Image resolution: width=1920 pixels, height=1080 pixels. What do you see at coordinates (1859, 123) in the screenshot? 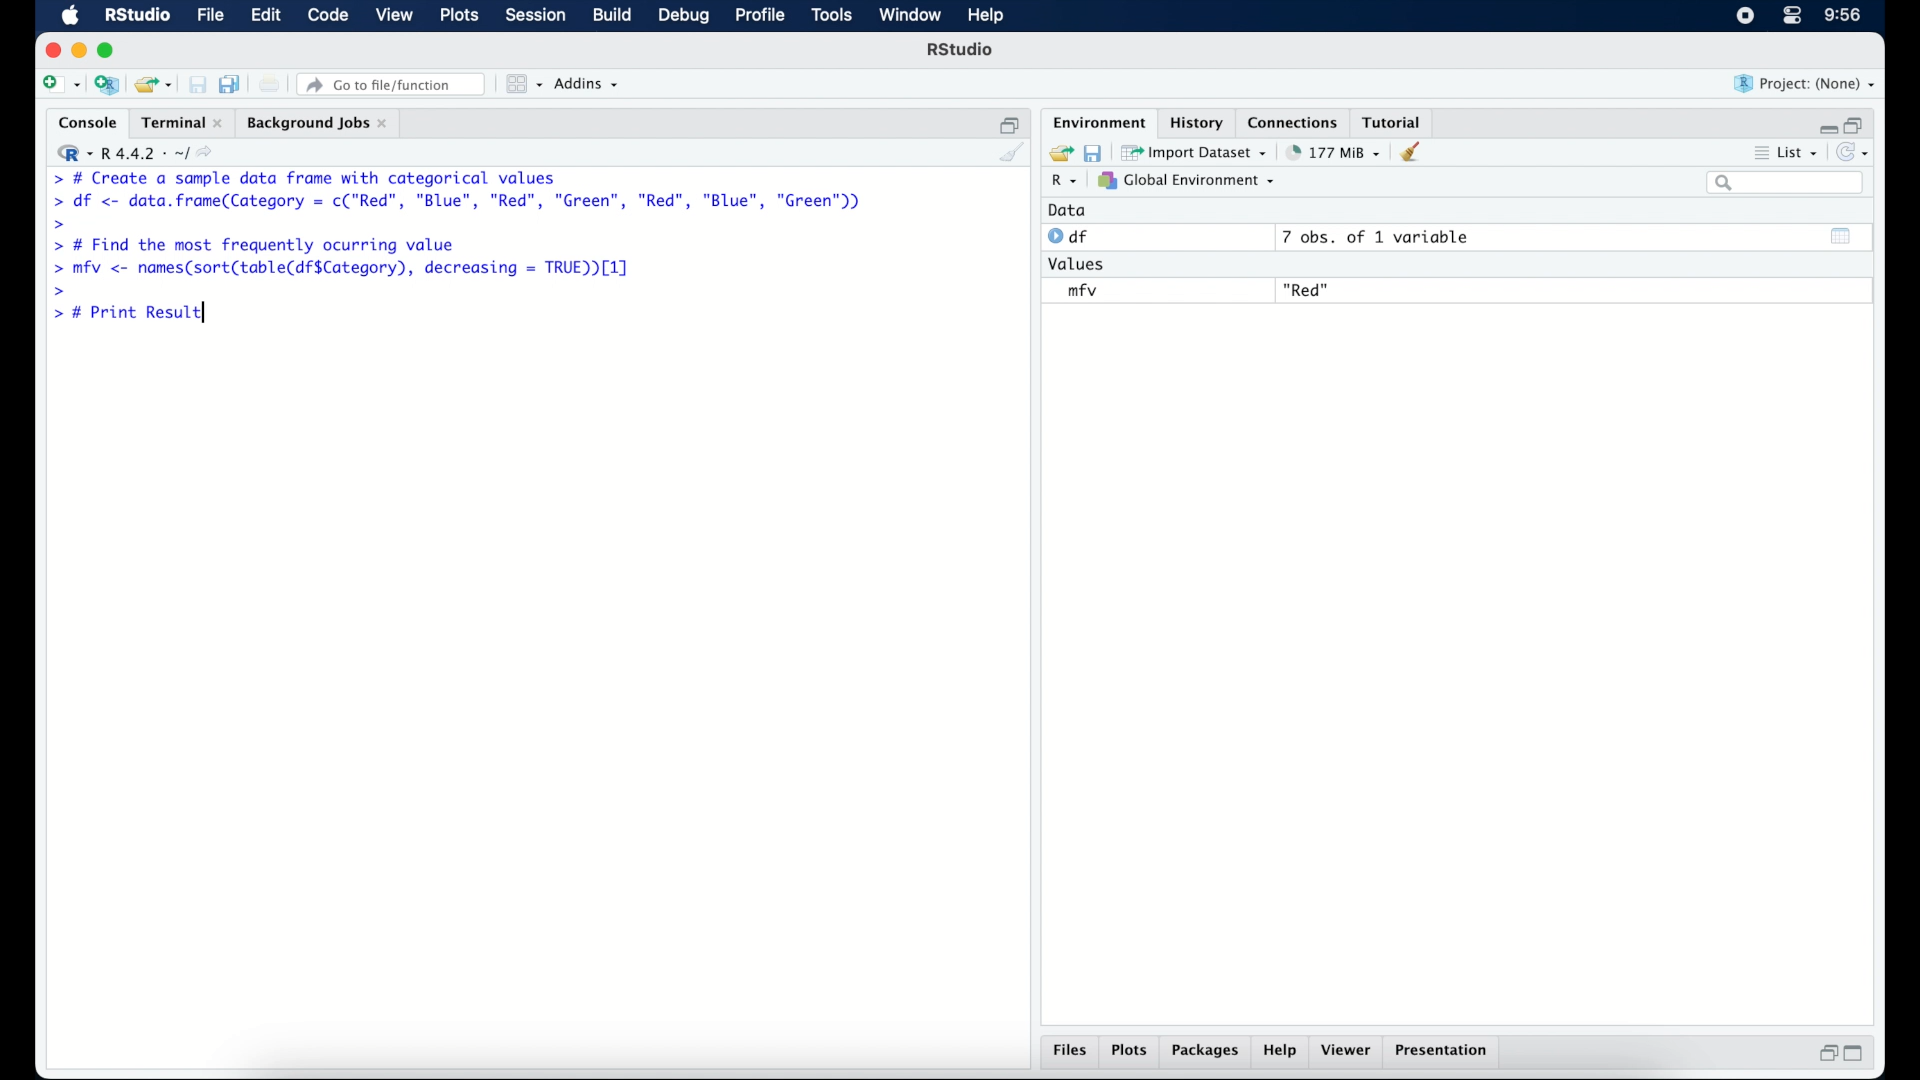
I see `restore down` at bounding box center [1859, 123].